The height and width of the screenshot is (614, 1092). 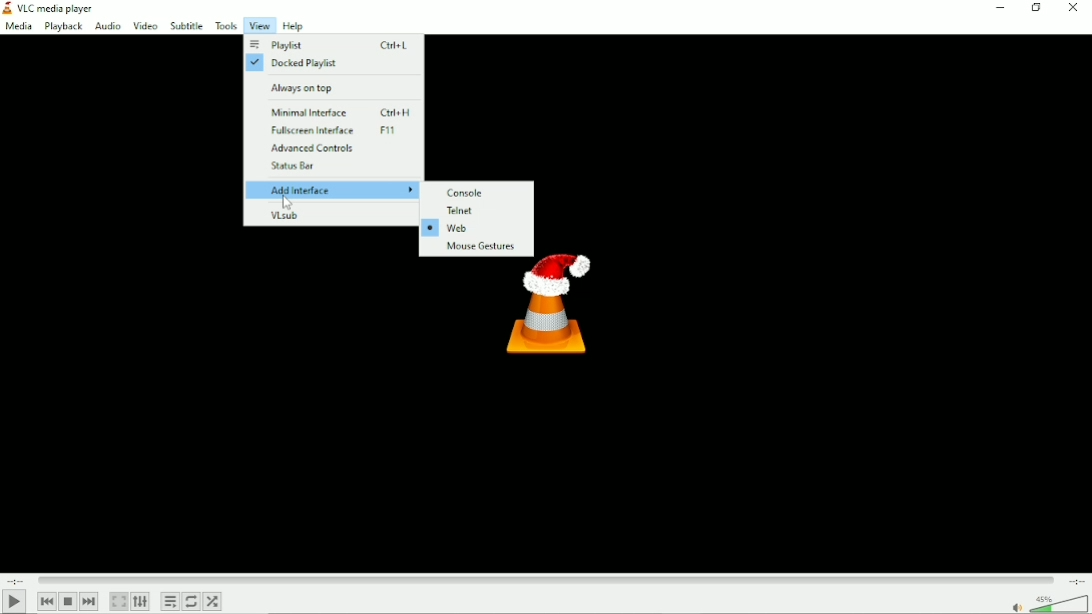 I want to click on Close, so click(x=1076, y=10).